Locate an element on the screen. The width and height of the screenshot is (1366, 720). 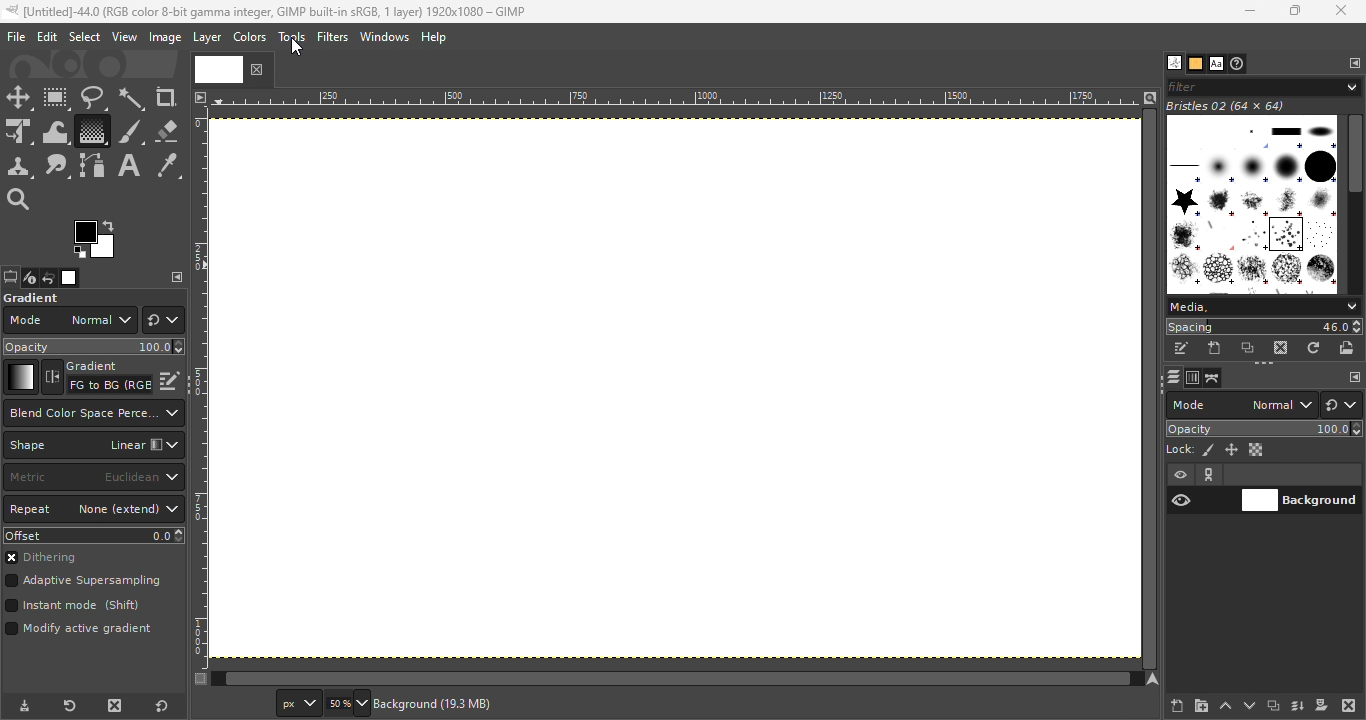
Delete this brush is located at coordinates (1282, 347).